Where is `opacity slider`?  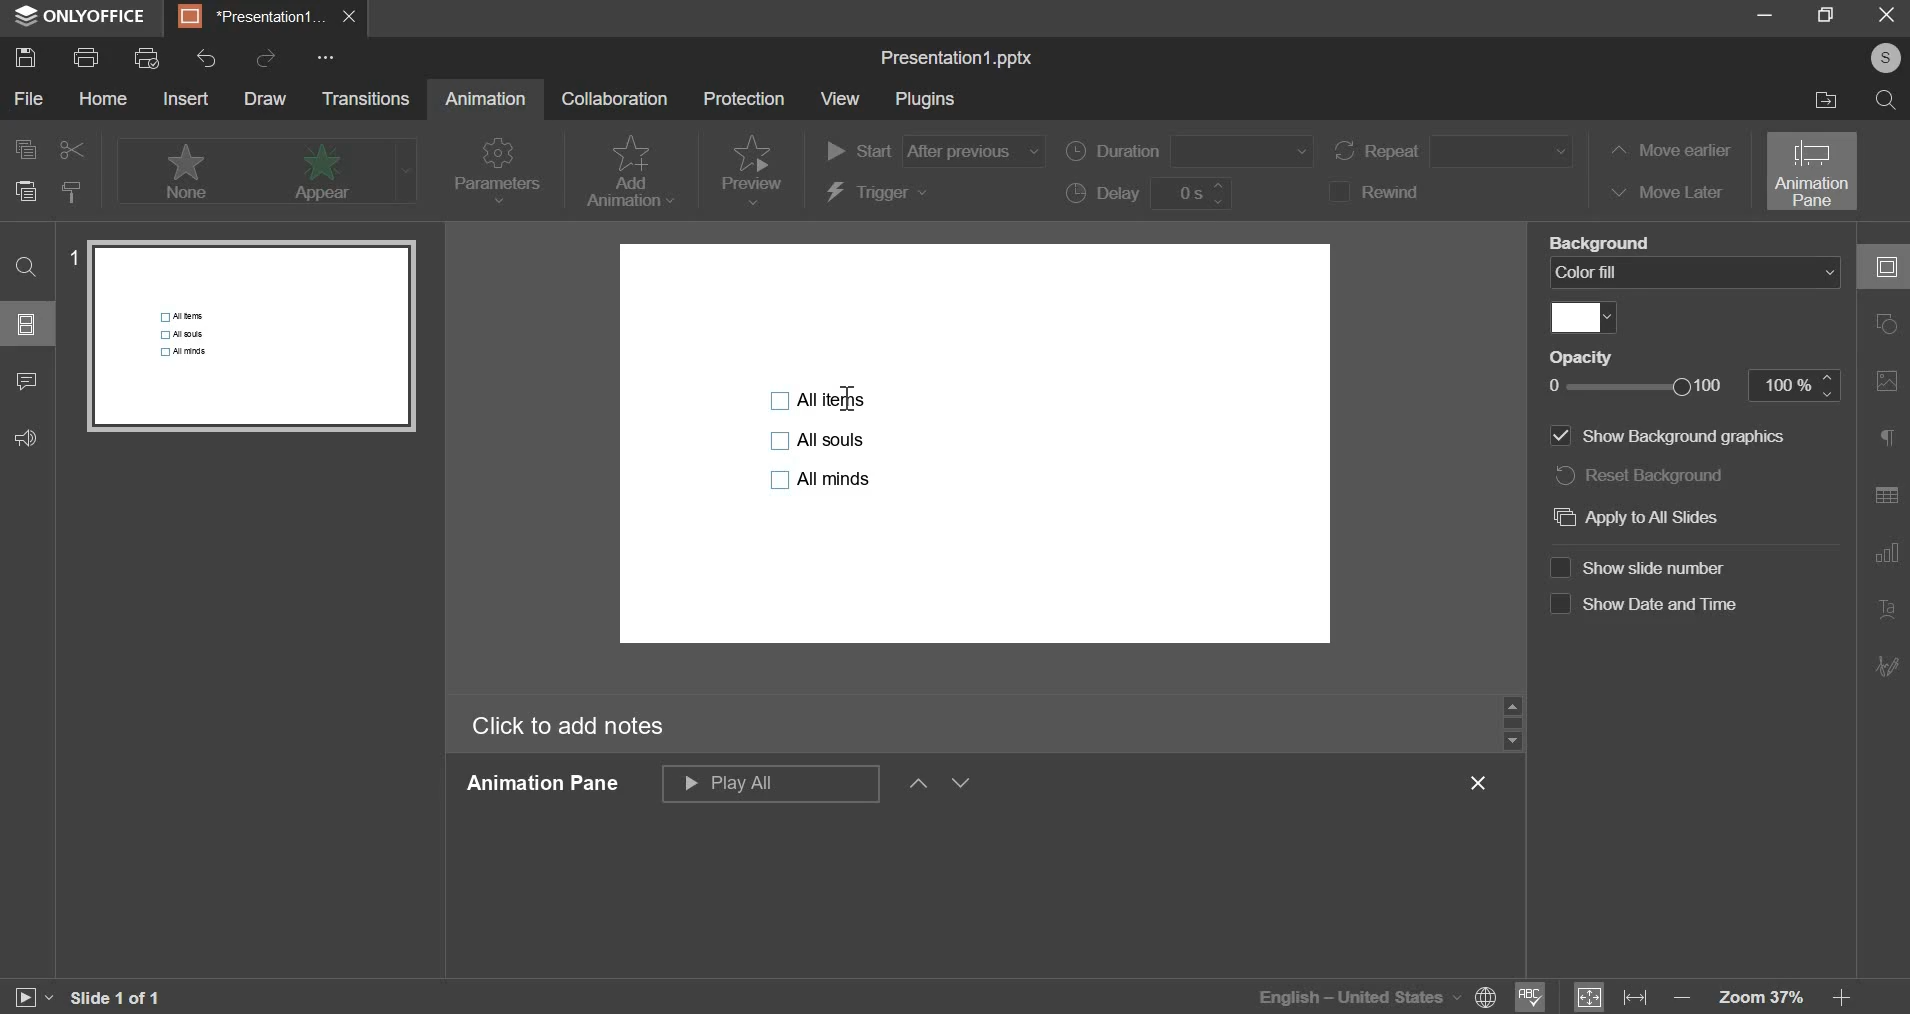 opacity slider is located at coordinates (1685, 385).